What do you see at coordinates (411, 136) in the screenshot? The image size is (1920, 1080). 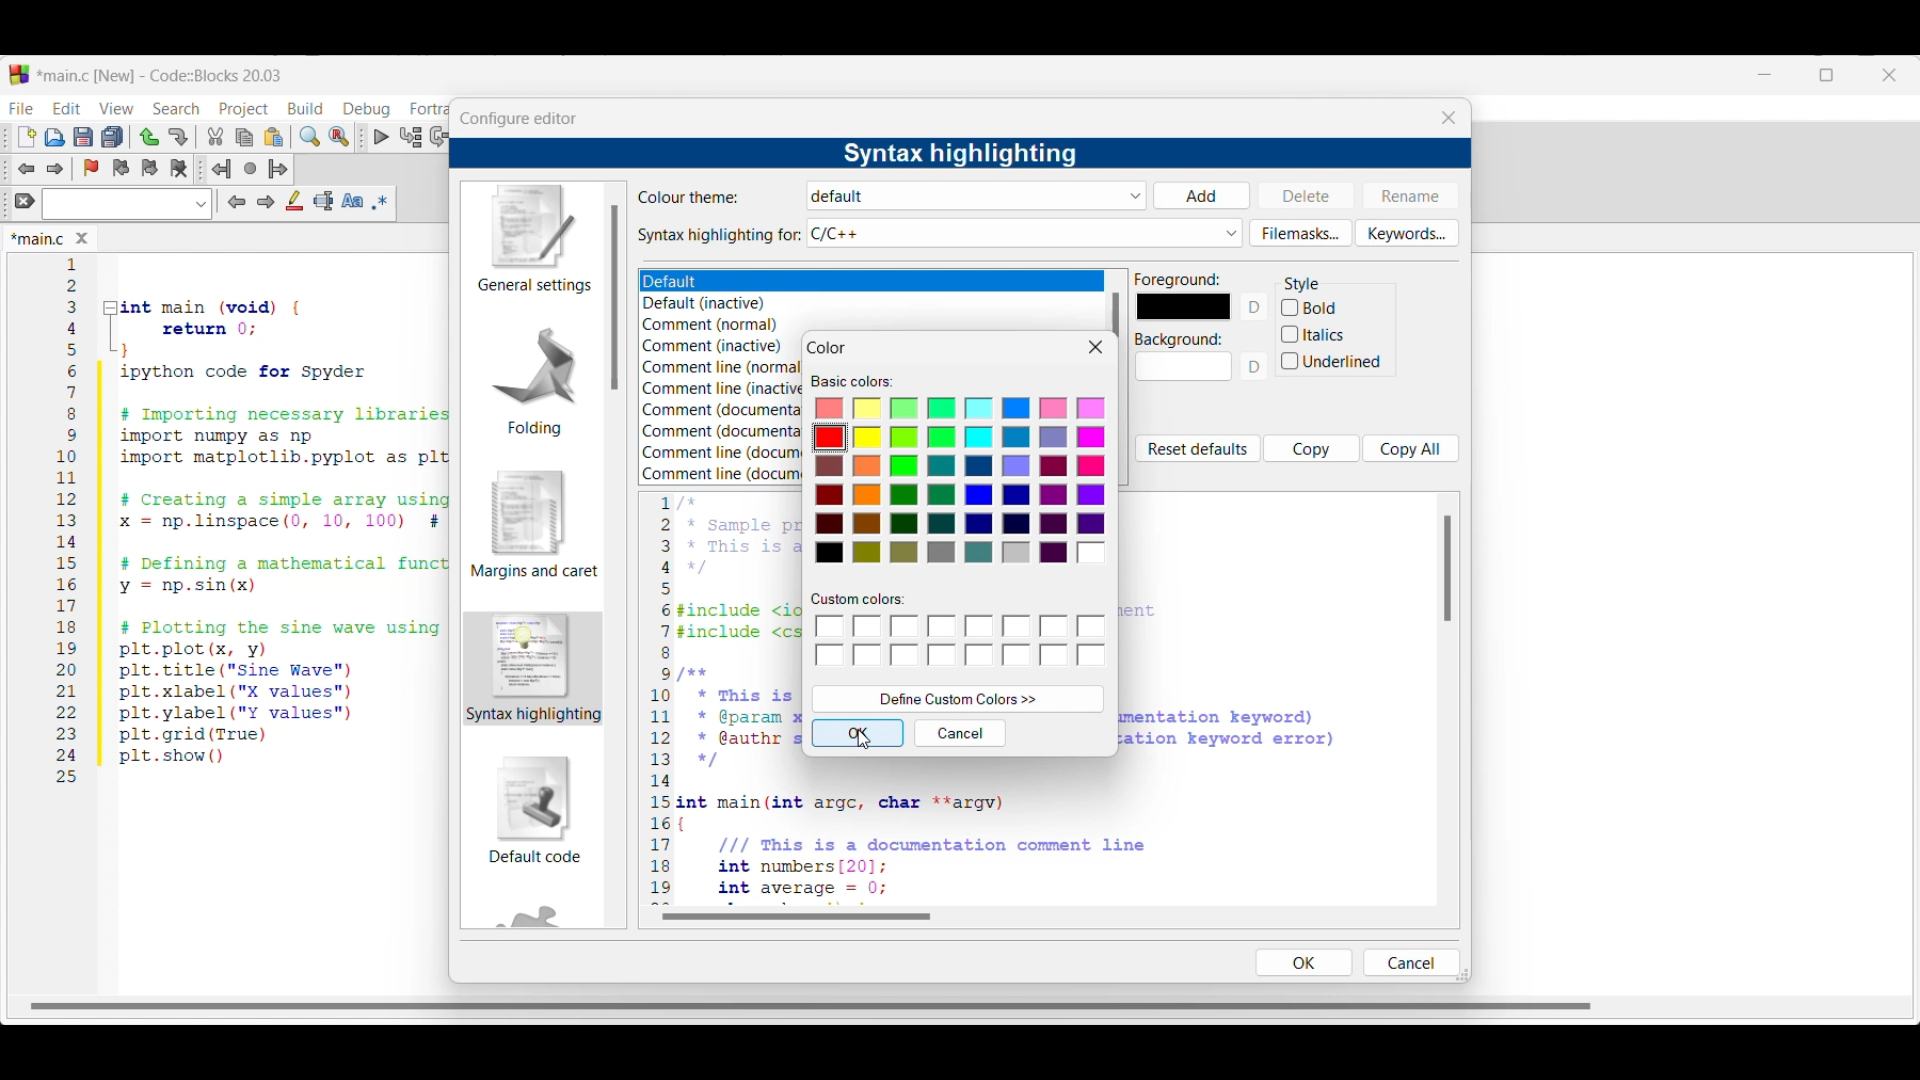 I see `Run to cursor` at bounding box center [411, 136].